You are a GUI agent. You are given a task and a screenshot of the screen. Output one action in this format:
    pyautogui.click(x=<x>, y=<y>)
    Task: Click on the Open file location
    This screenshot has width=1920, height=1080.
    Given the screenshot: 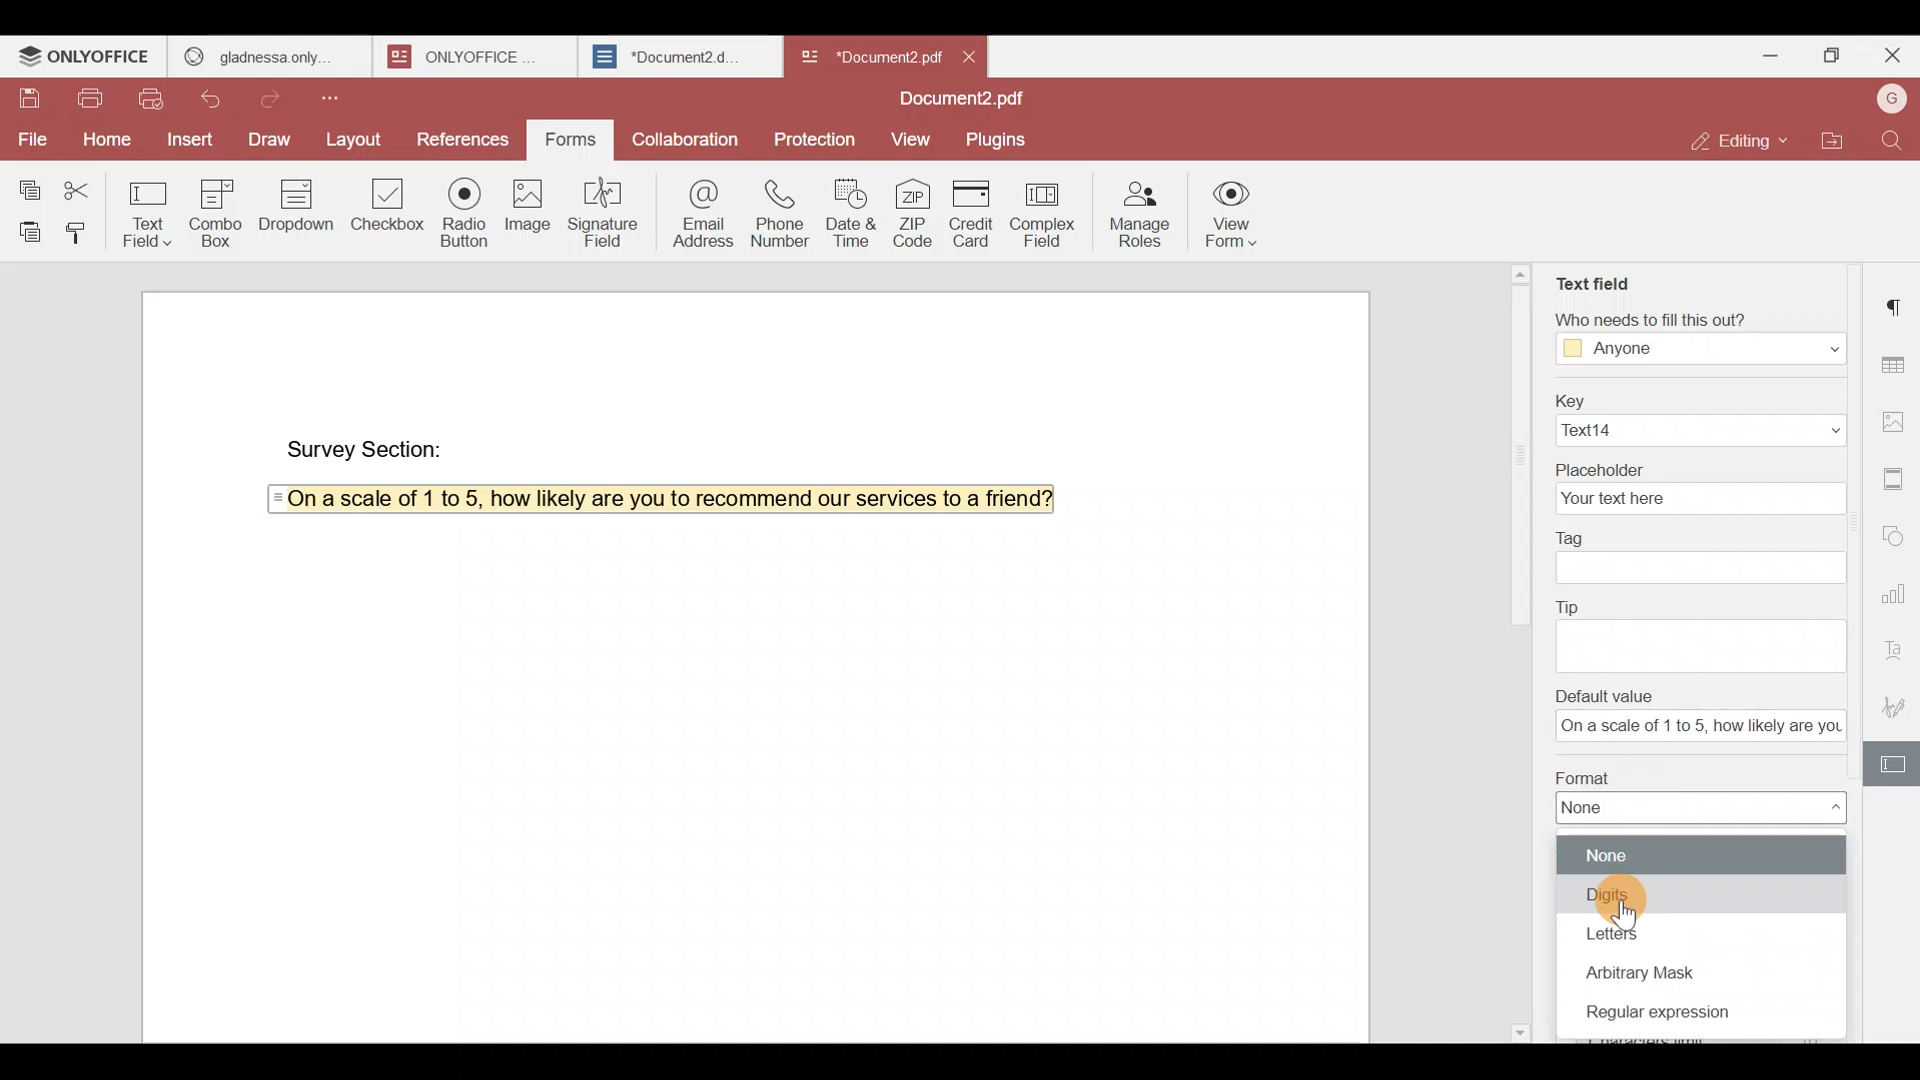 What is the action you would take?
    pyautogui.click(x=1841, y=142)
    